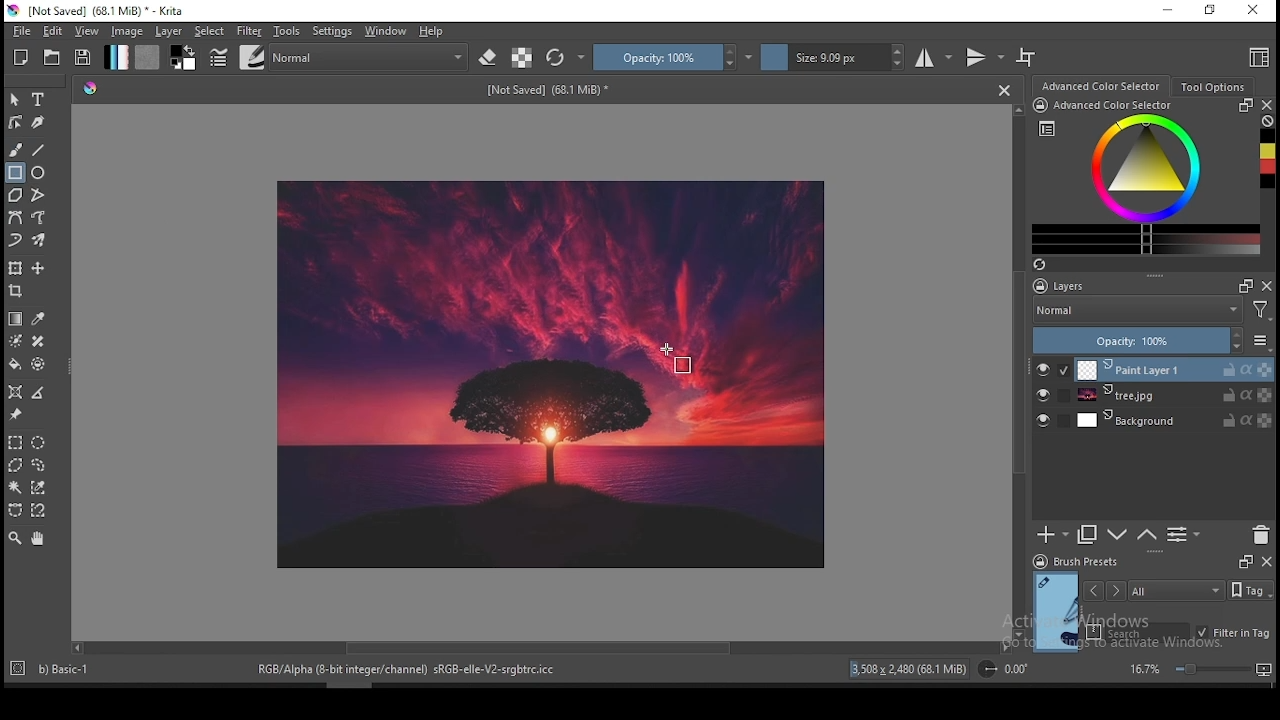 The image size is (1280, 720). Describe the element at coordinates (1145, 535) in the screenshot. I see `move layer one step up` at that location.